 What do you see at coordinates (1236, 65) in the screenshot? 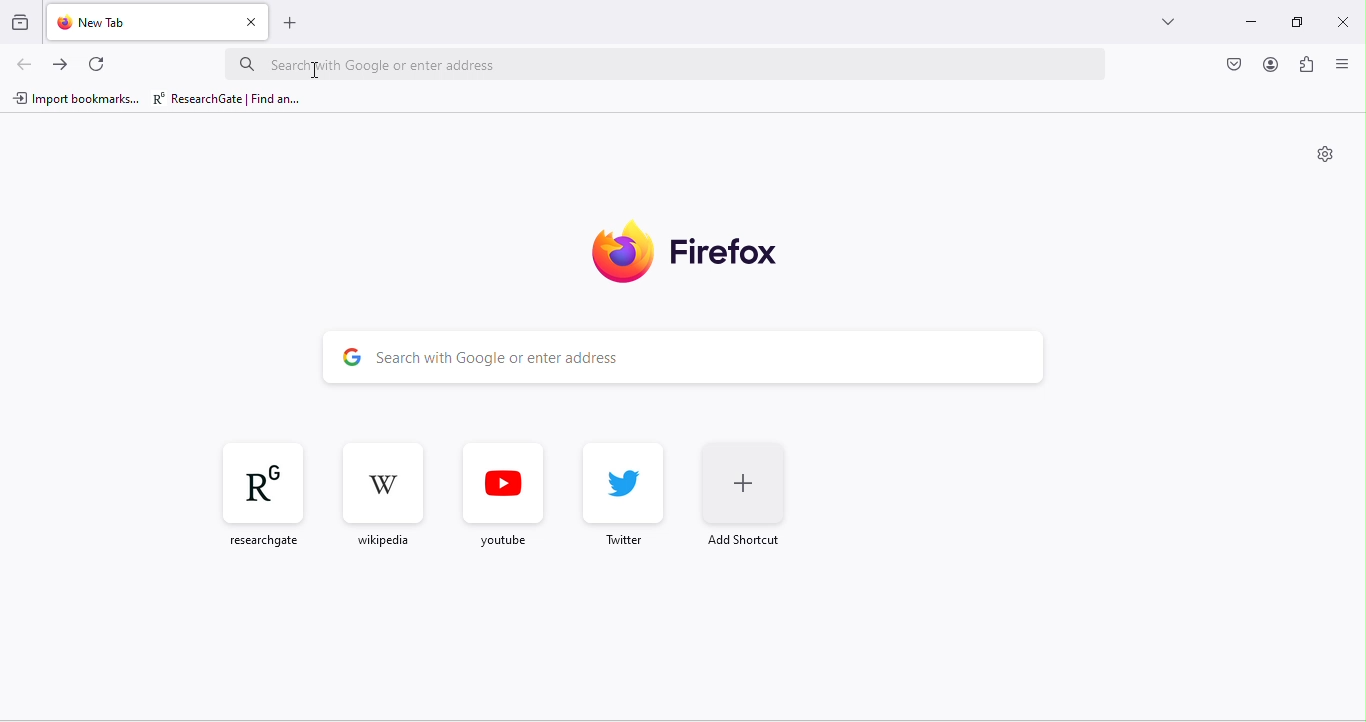
I see `pocket` at bounding box center [1236, 65].